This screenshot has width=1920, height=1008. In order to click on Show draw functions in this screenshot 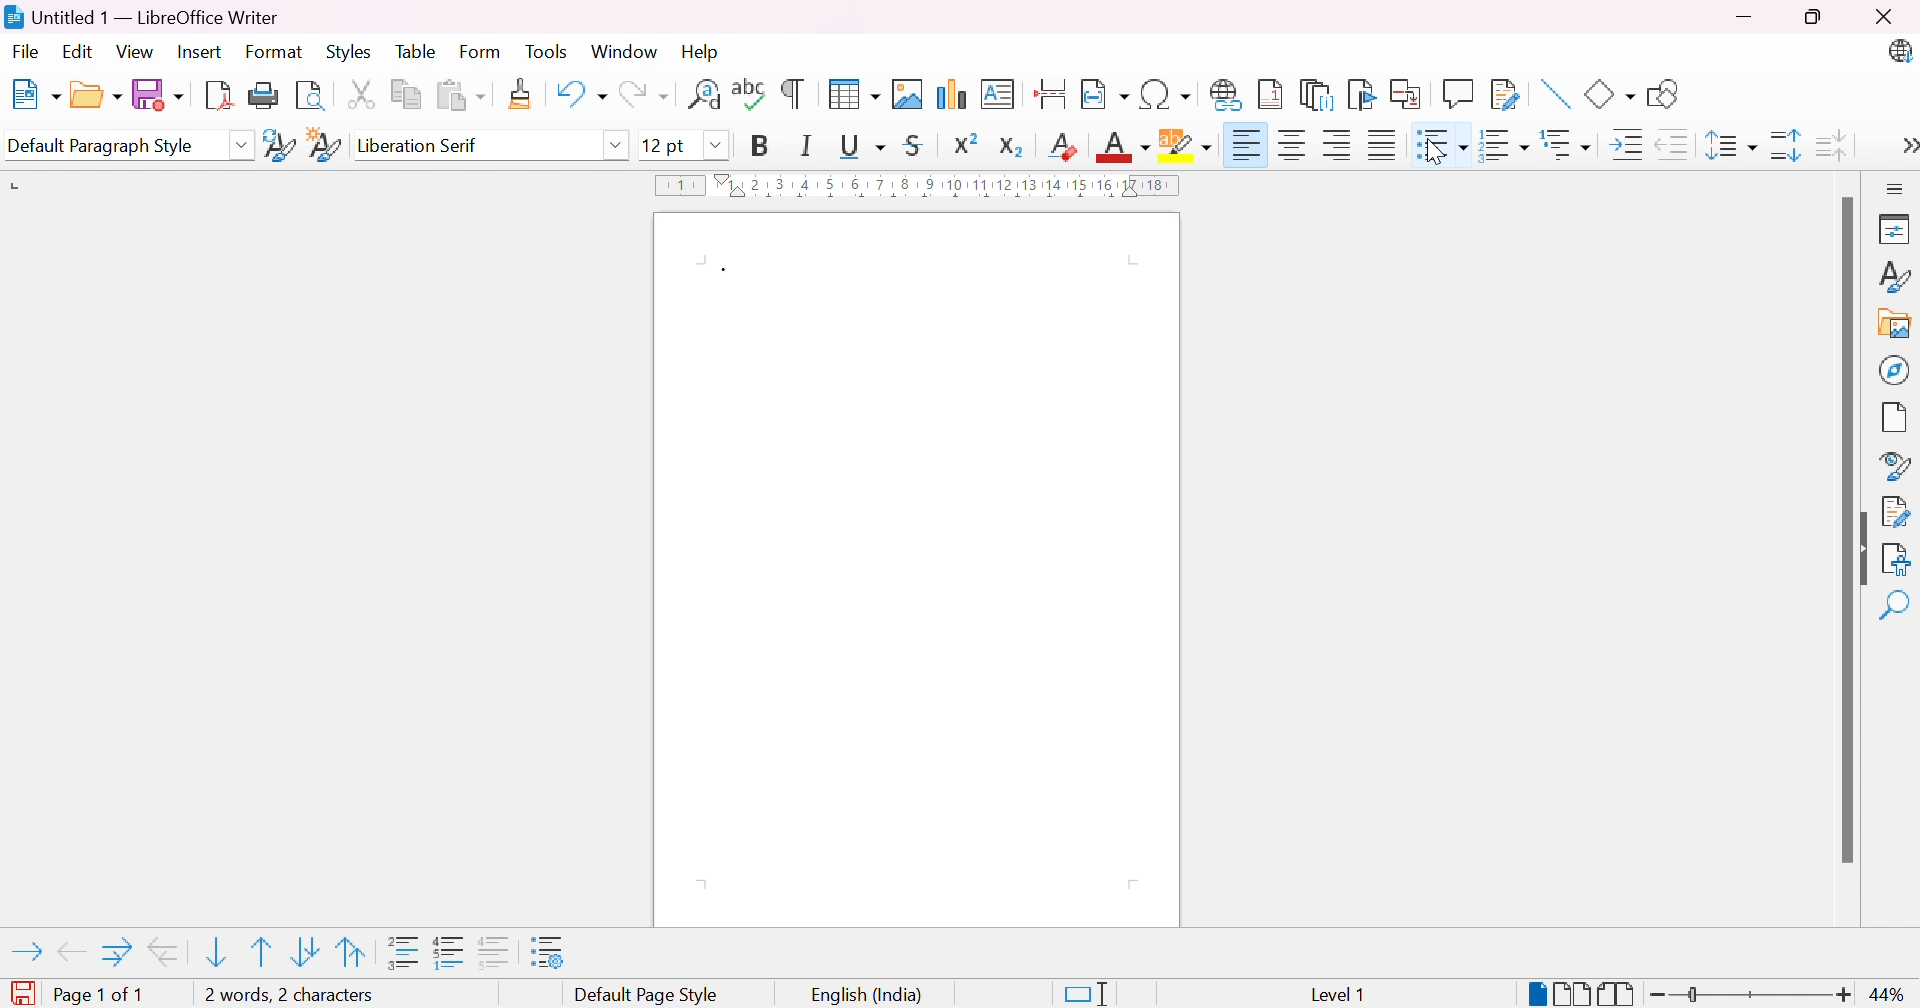, I will do `click(1665, 94)`.